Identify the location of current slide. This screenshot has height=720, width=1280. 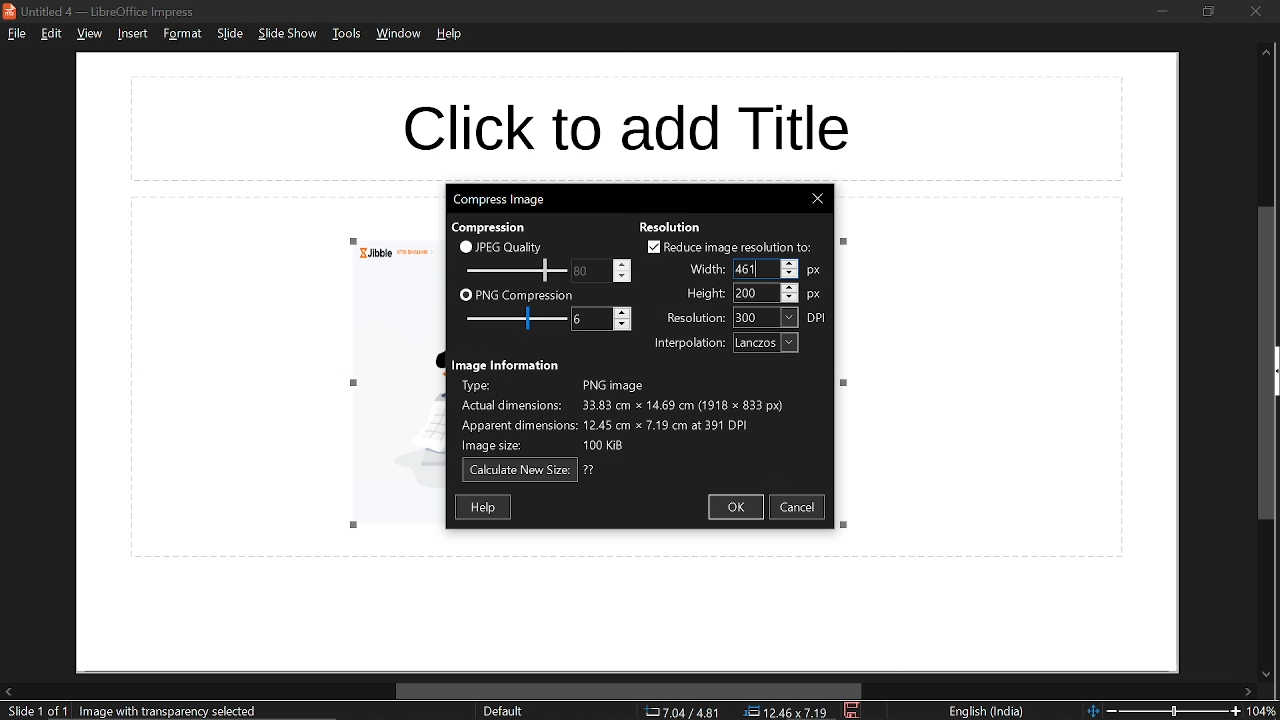
(33, 712).